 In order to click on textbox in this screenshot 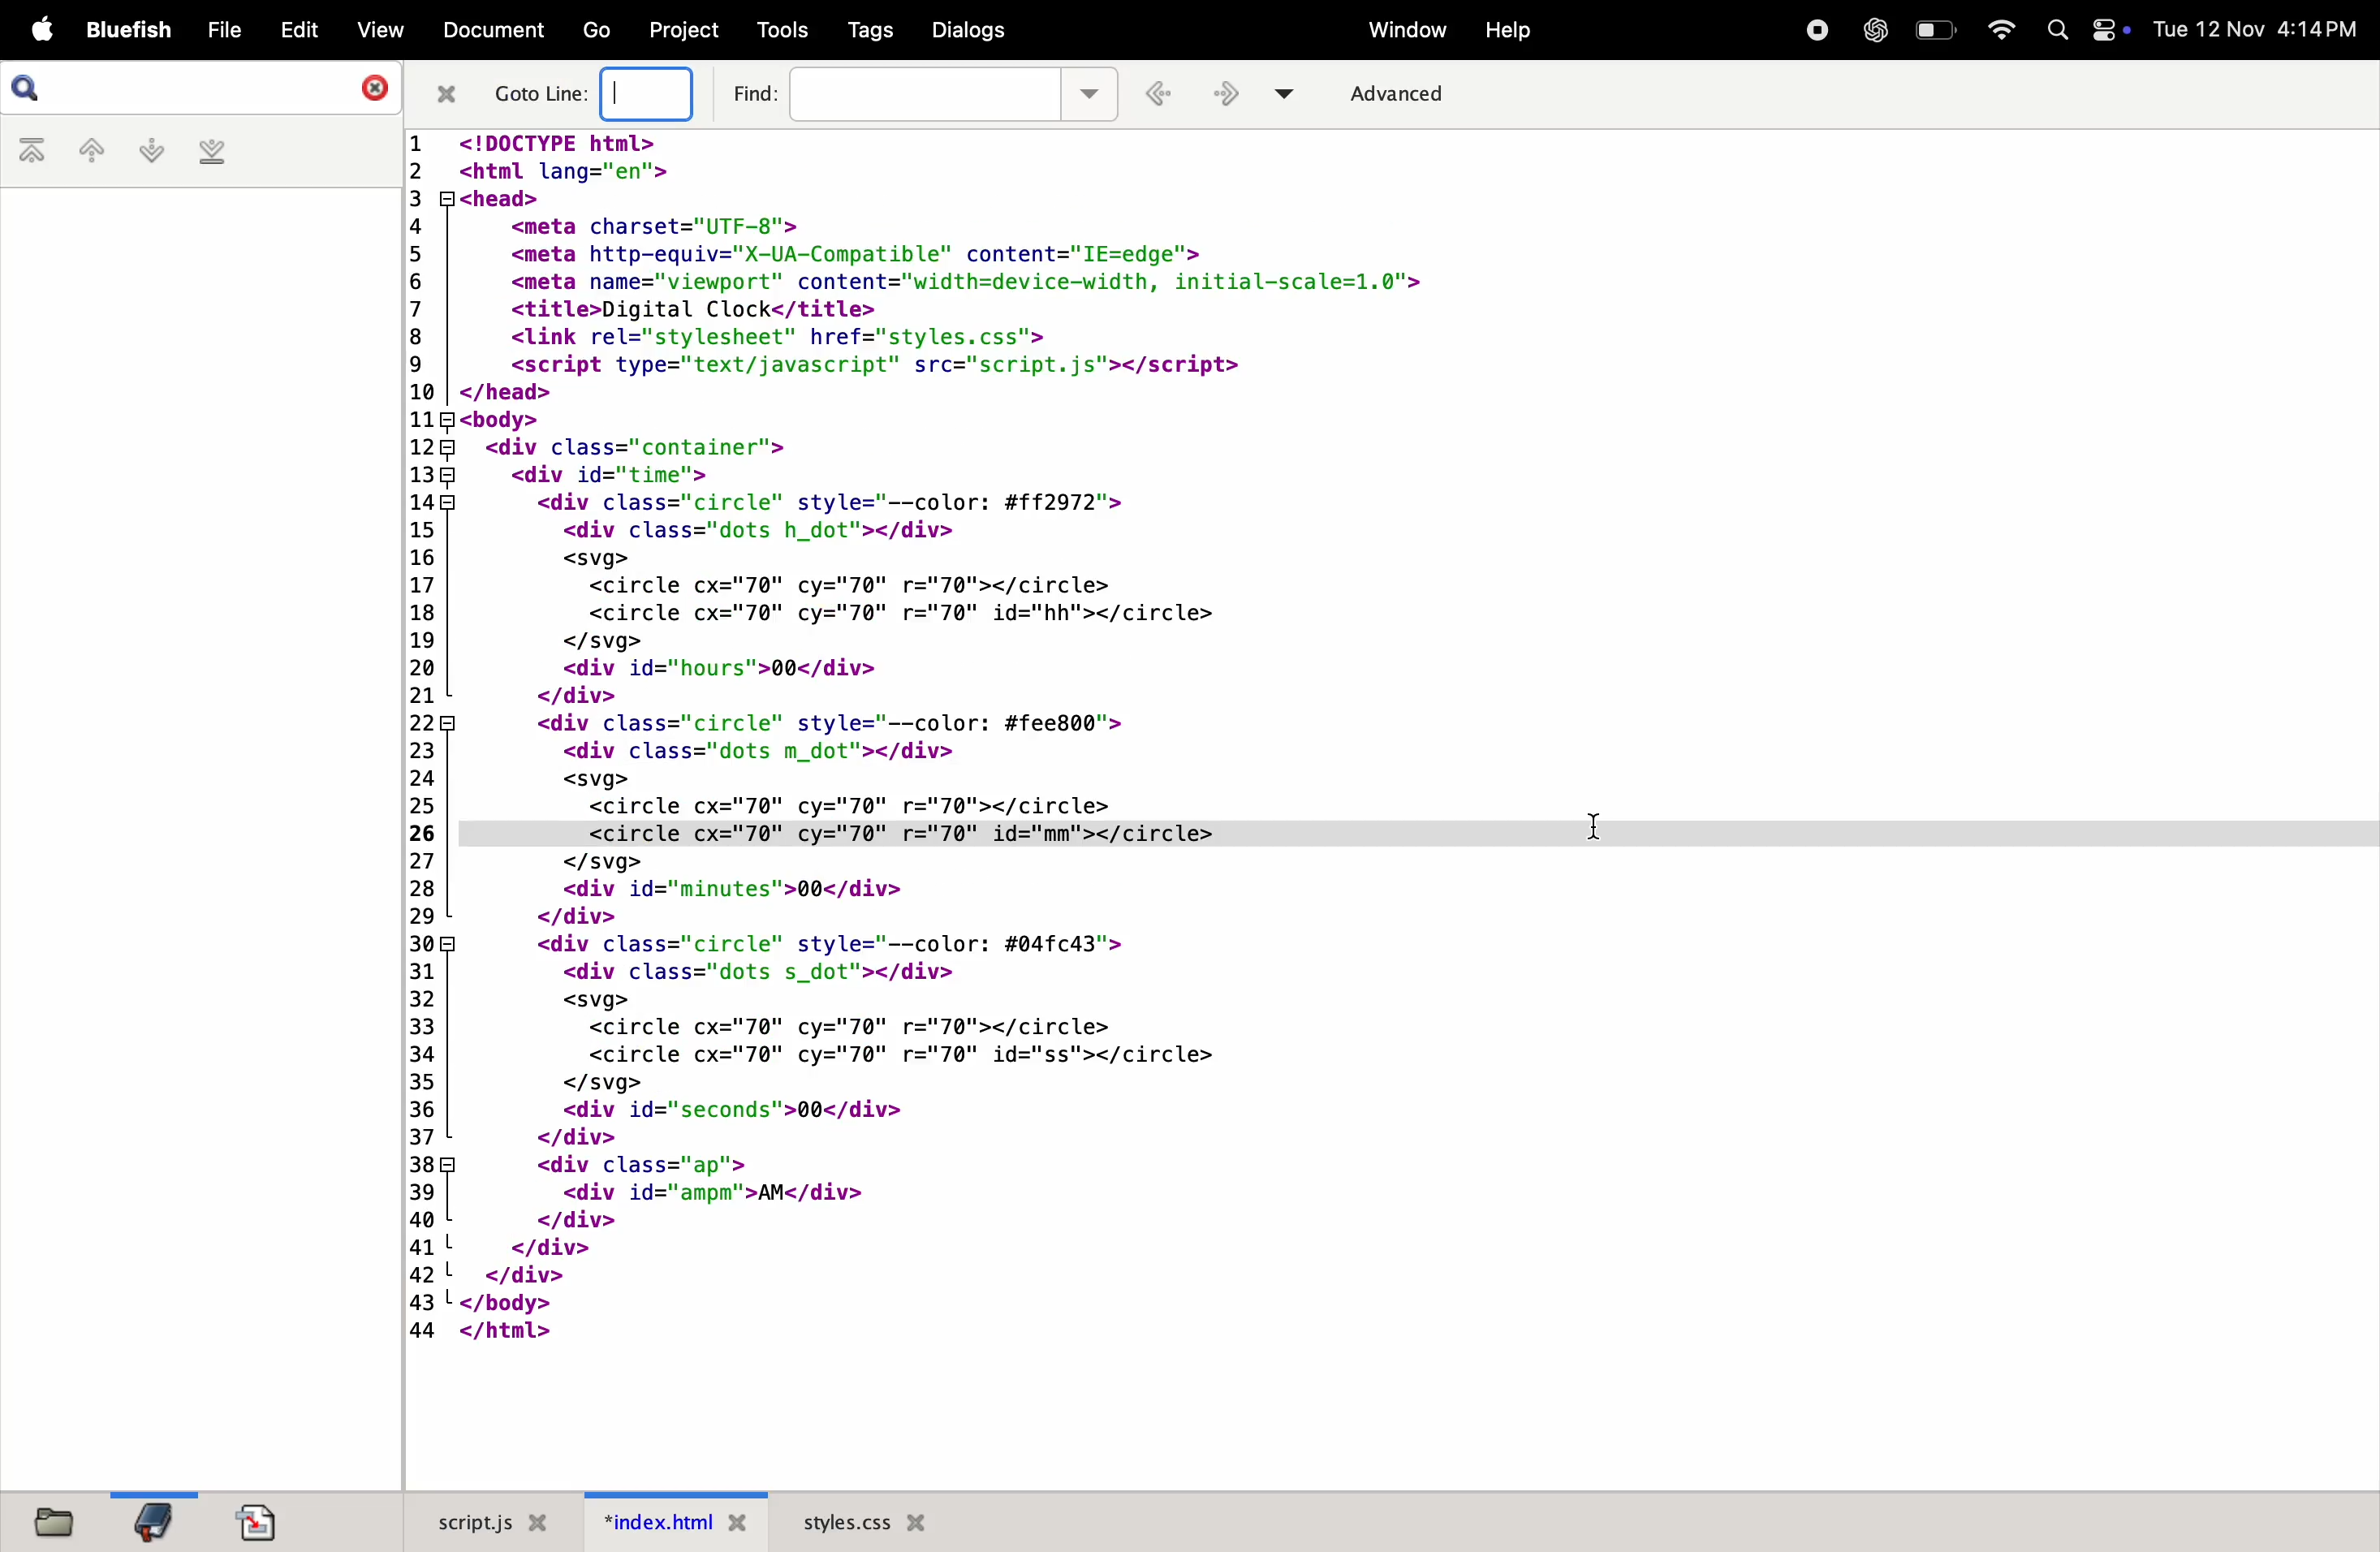, I will do `click(927, 93)`.